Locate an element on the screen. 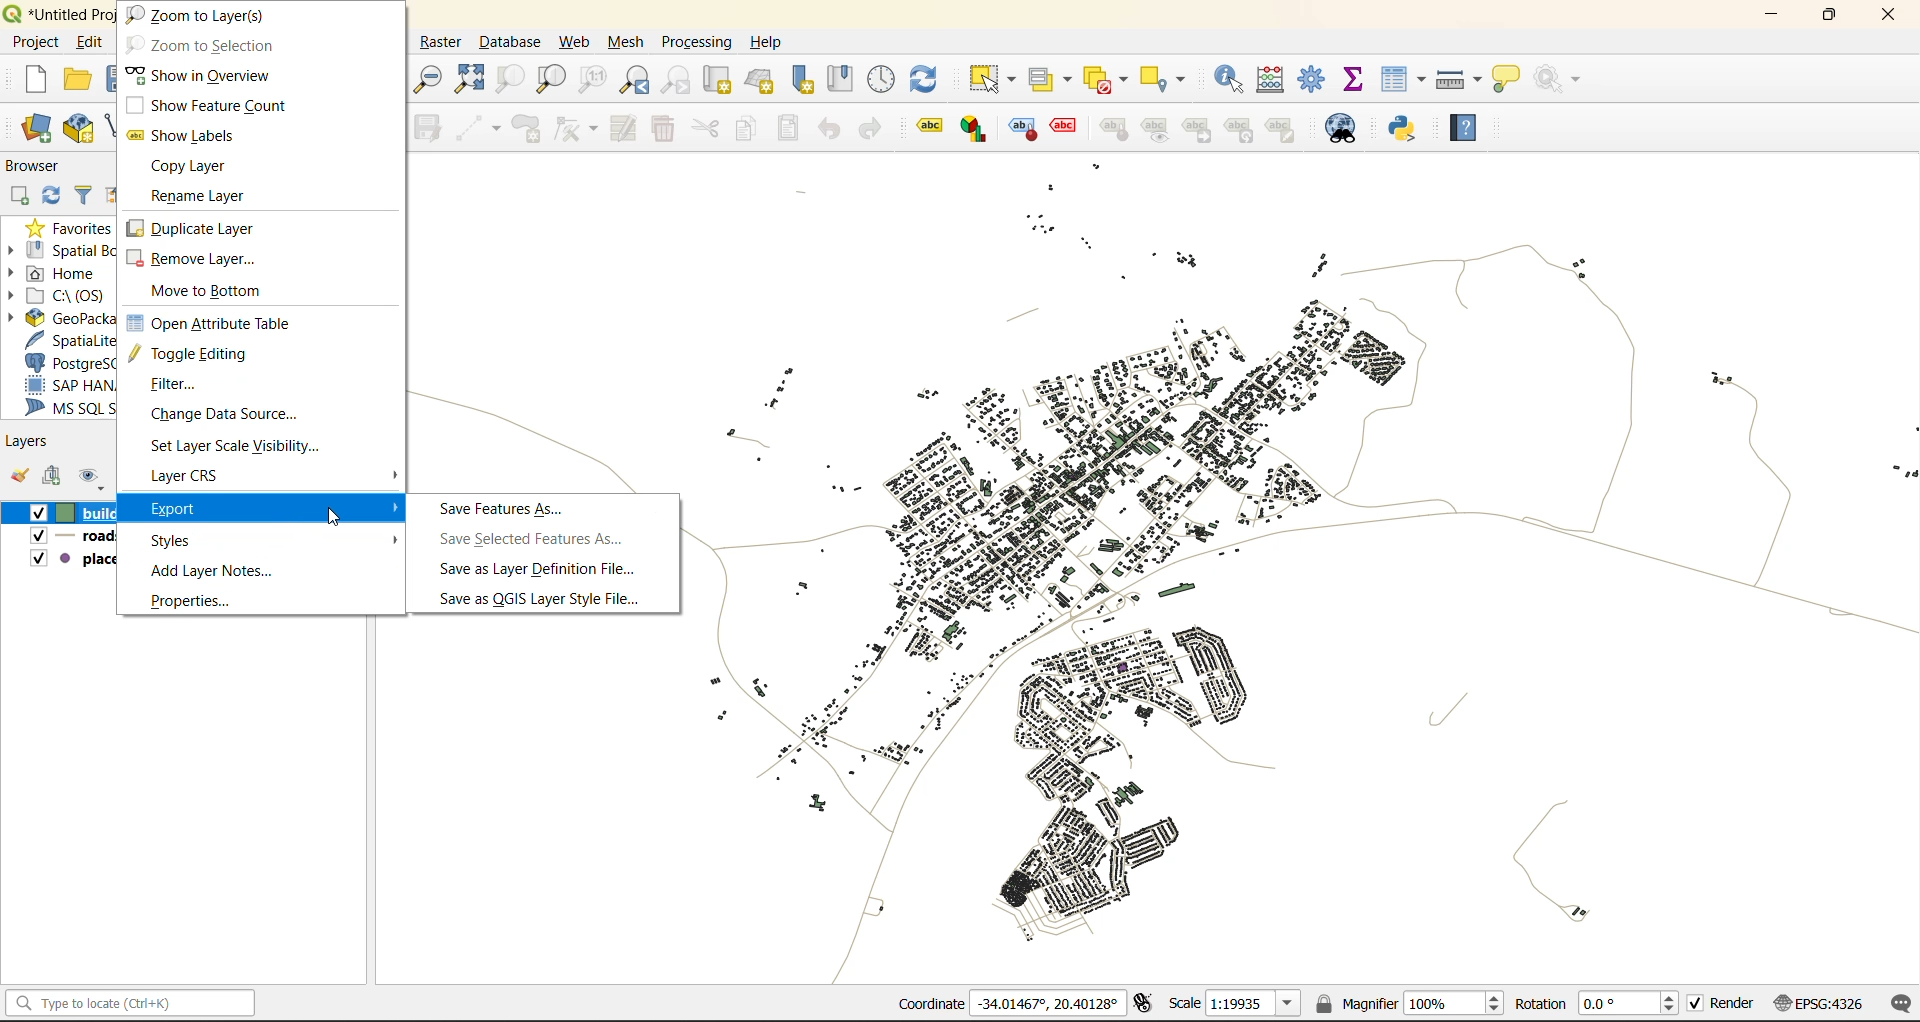 The height and width of the screenshot is (1022, 1920). map is located at coordinates (1294, 570).